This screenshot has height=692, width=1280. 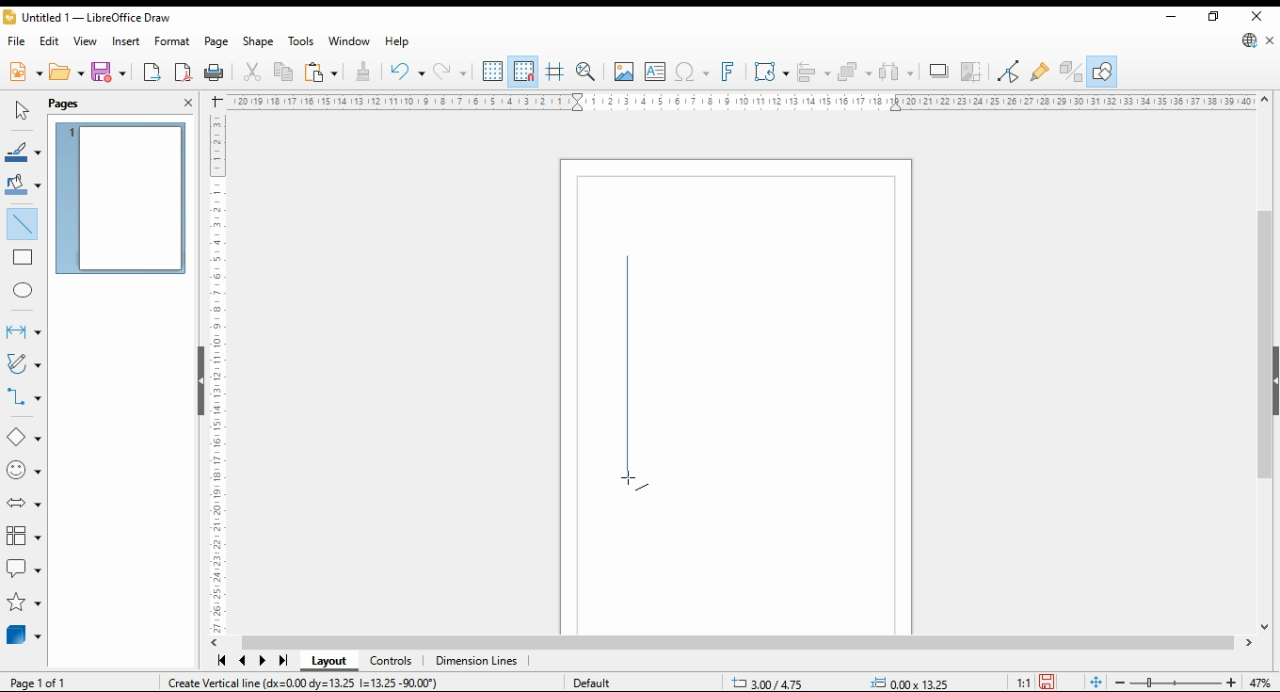 I want to click on last page, so click(x=282, y=661).